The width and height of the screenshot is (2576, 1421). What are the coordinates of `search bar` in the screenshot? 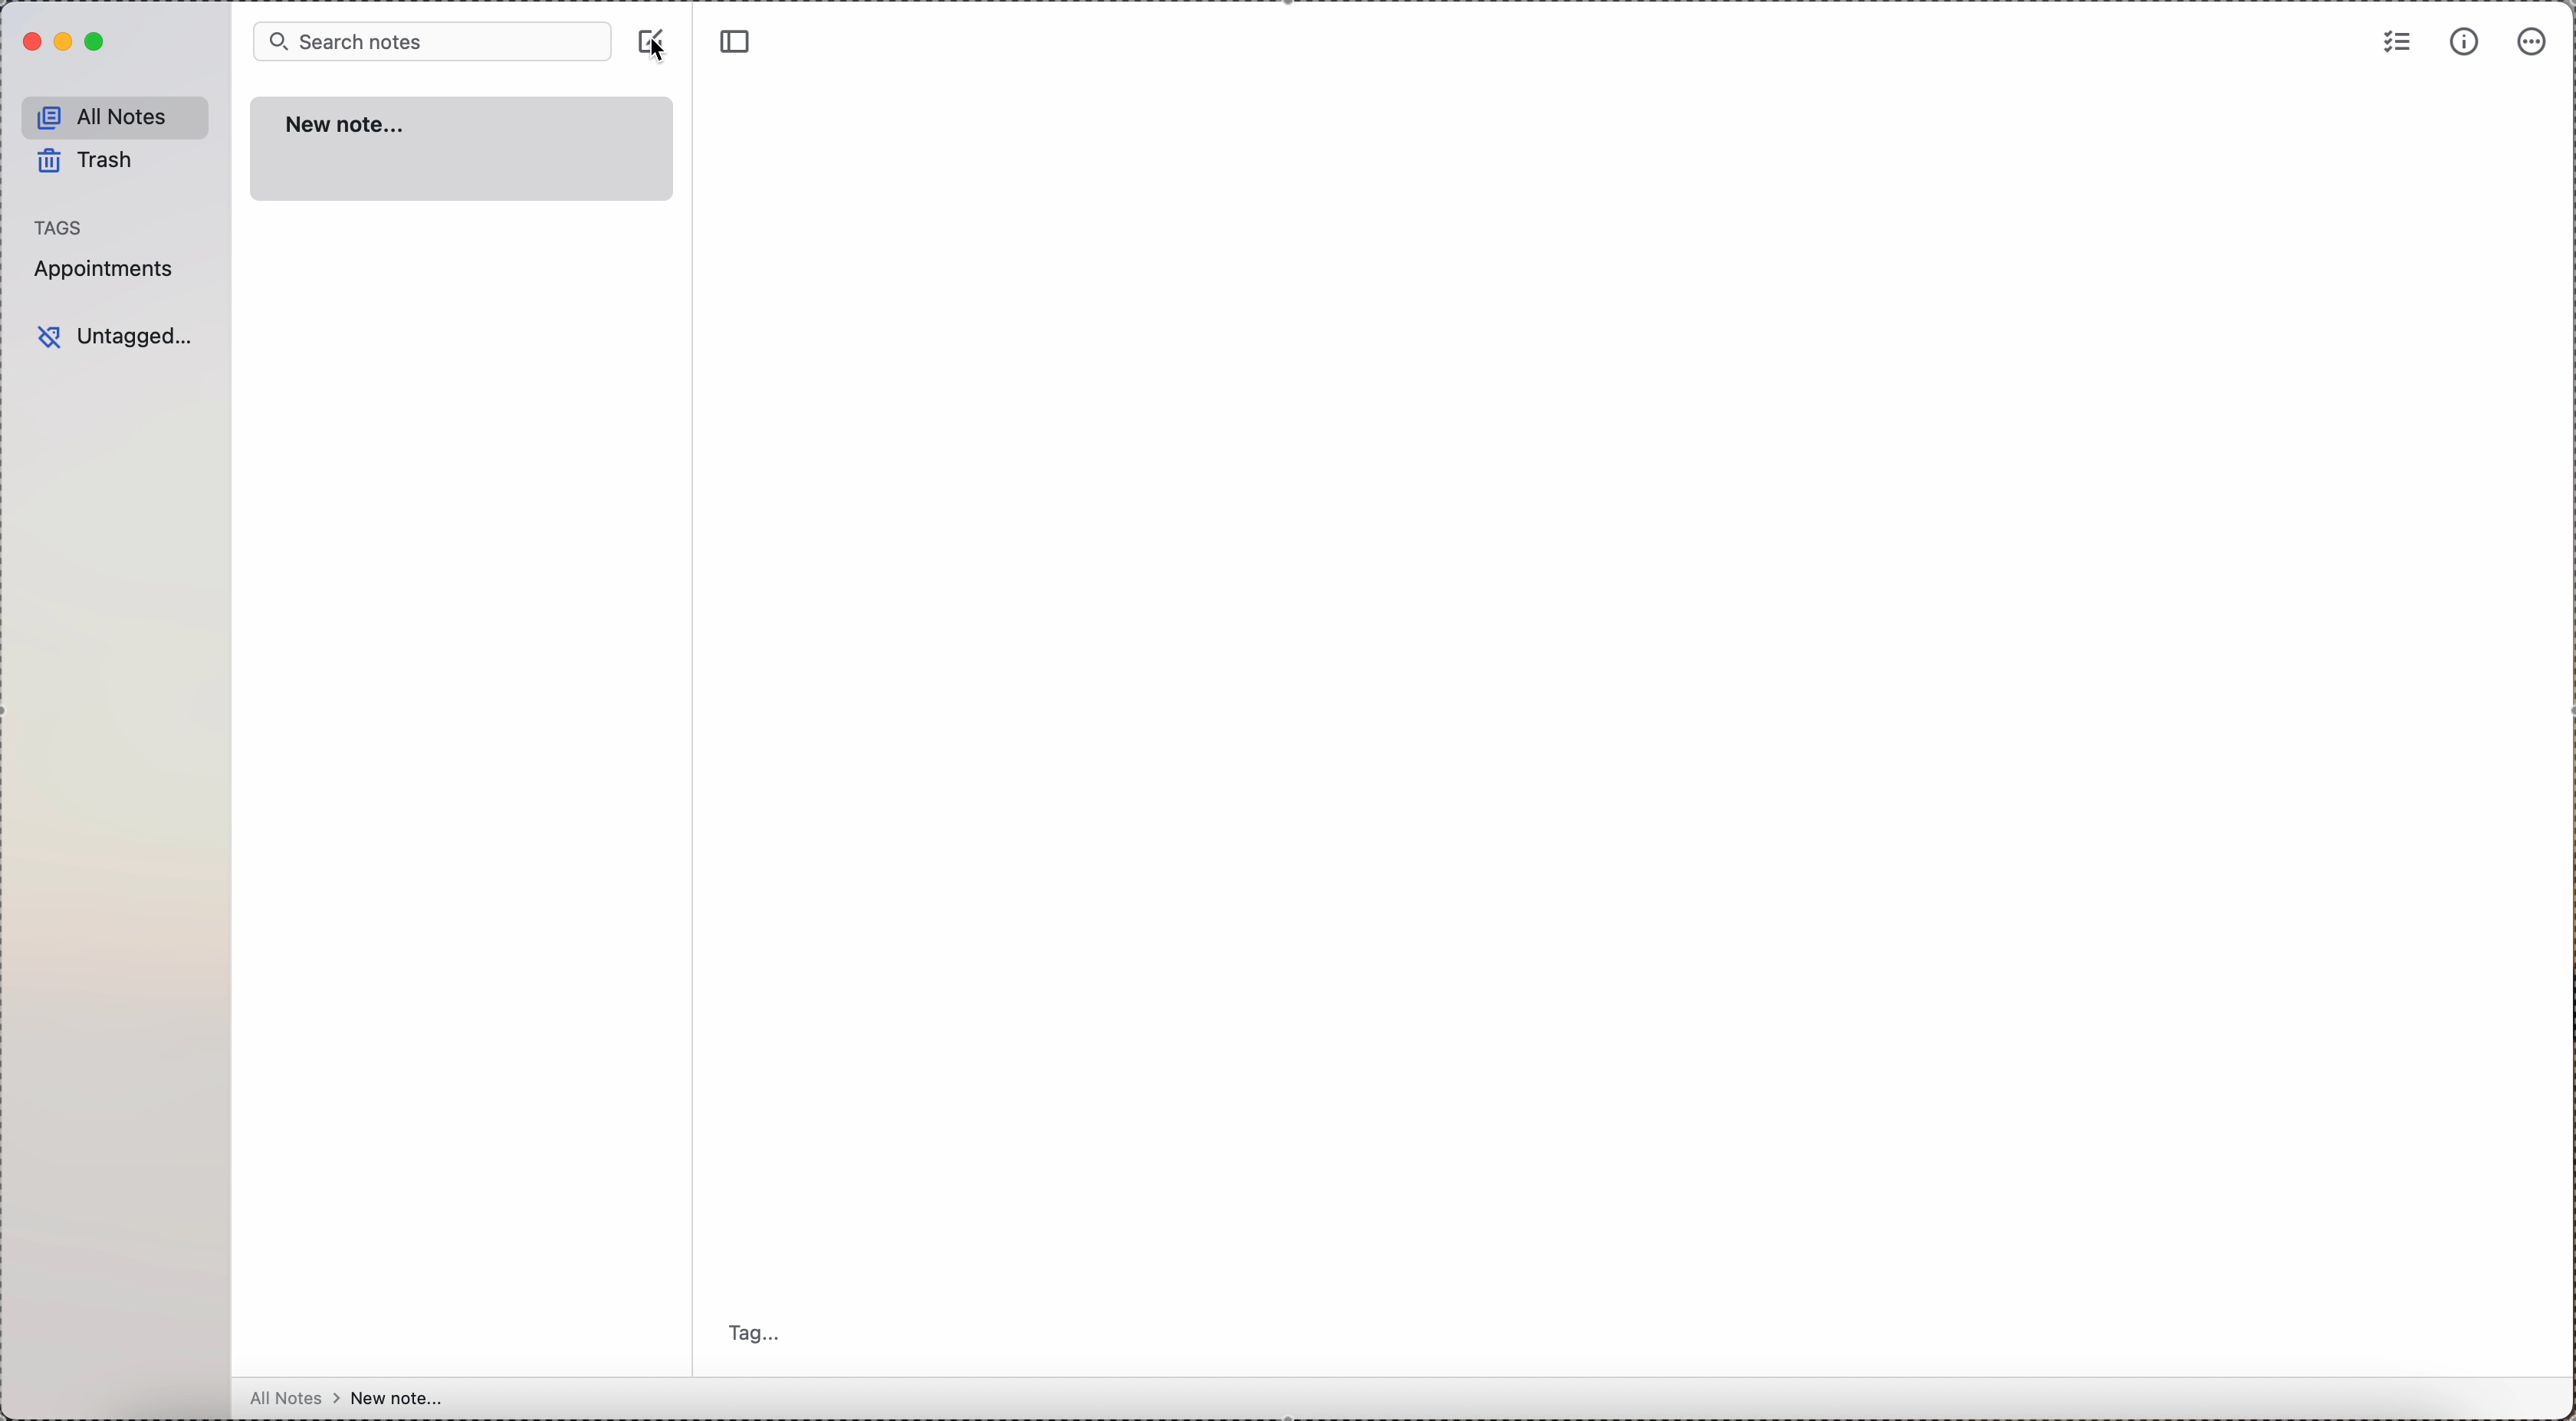 It's located at (433, 43).